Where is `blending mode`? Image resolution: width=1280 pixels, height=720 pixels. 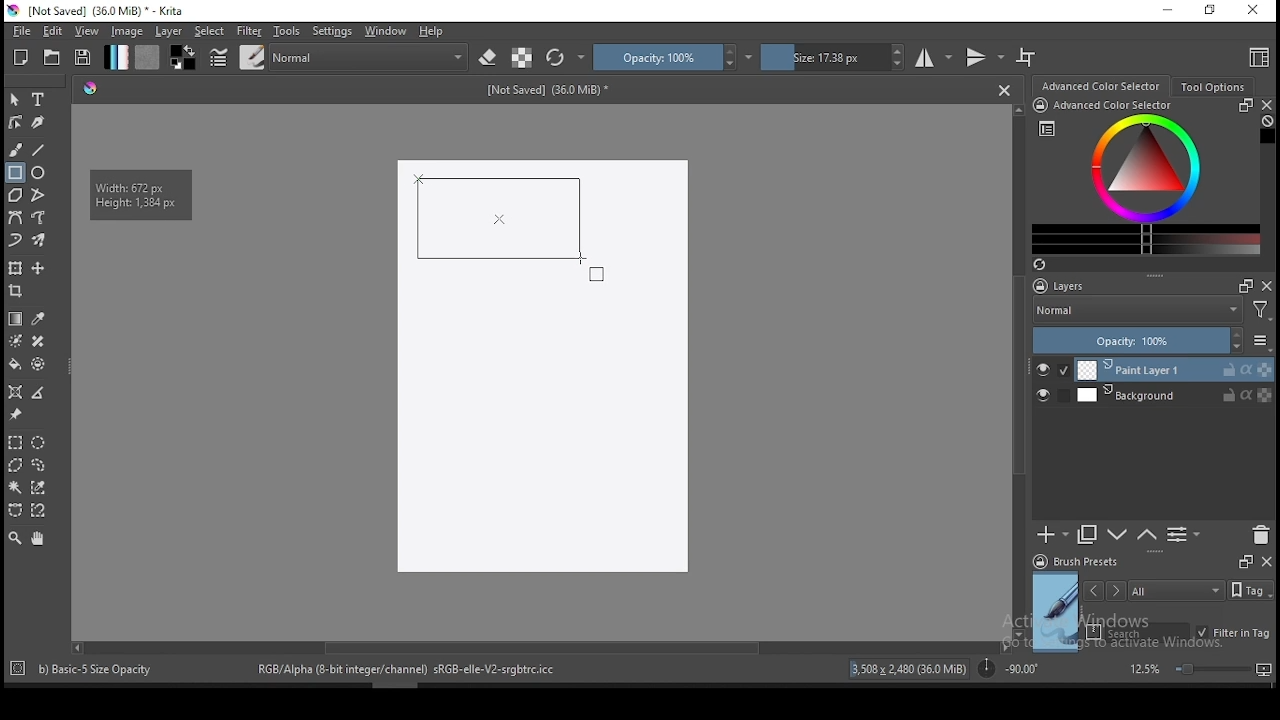
blending mode is located at coordinates (1136, 312).